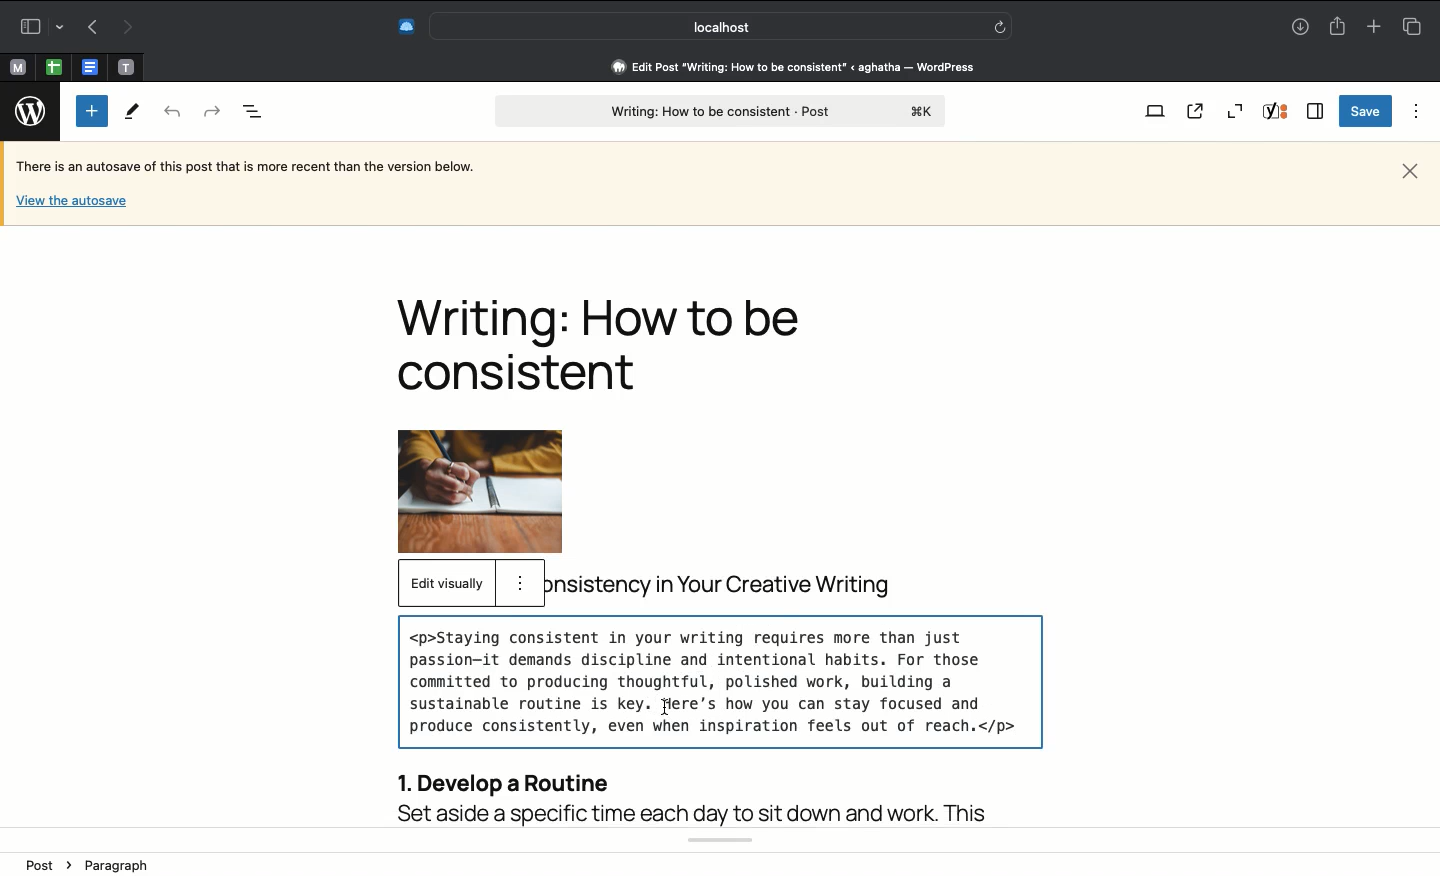 This screenshot has height=876, width=1440. I want to click on Downloads, so click(1300, 28).